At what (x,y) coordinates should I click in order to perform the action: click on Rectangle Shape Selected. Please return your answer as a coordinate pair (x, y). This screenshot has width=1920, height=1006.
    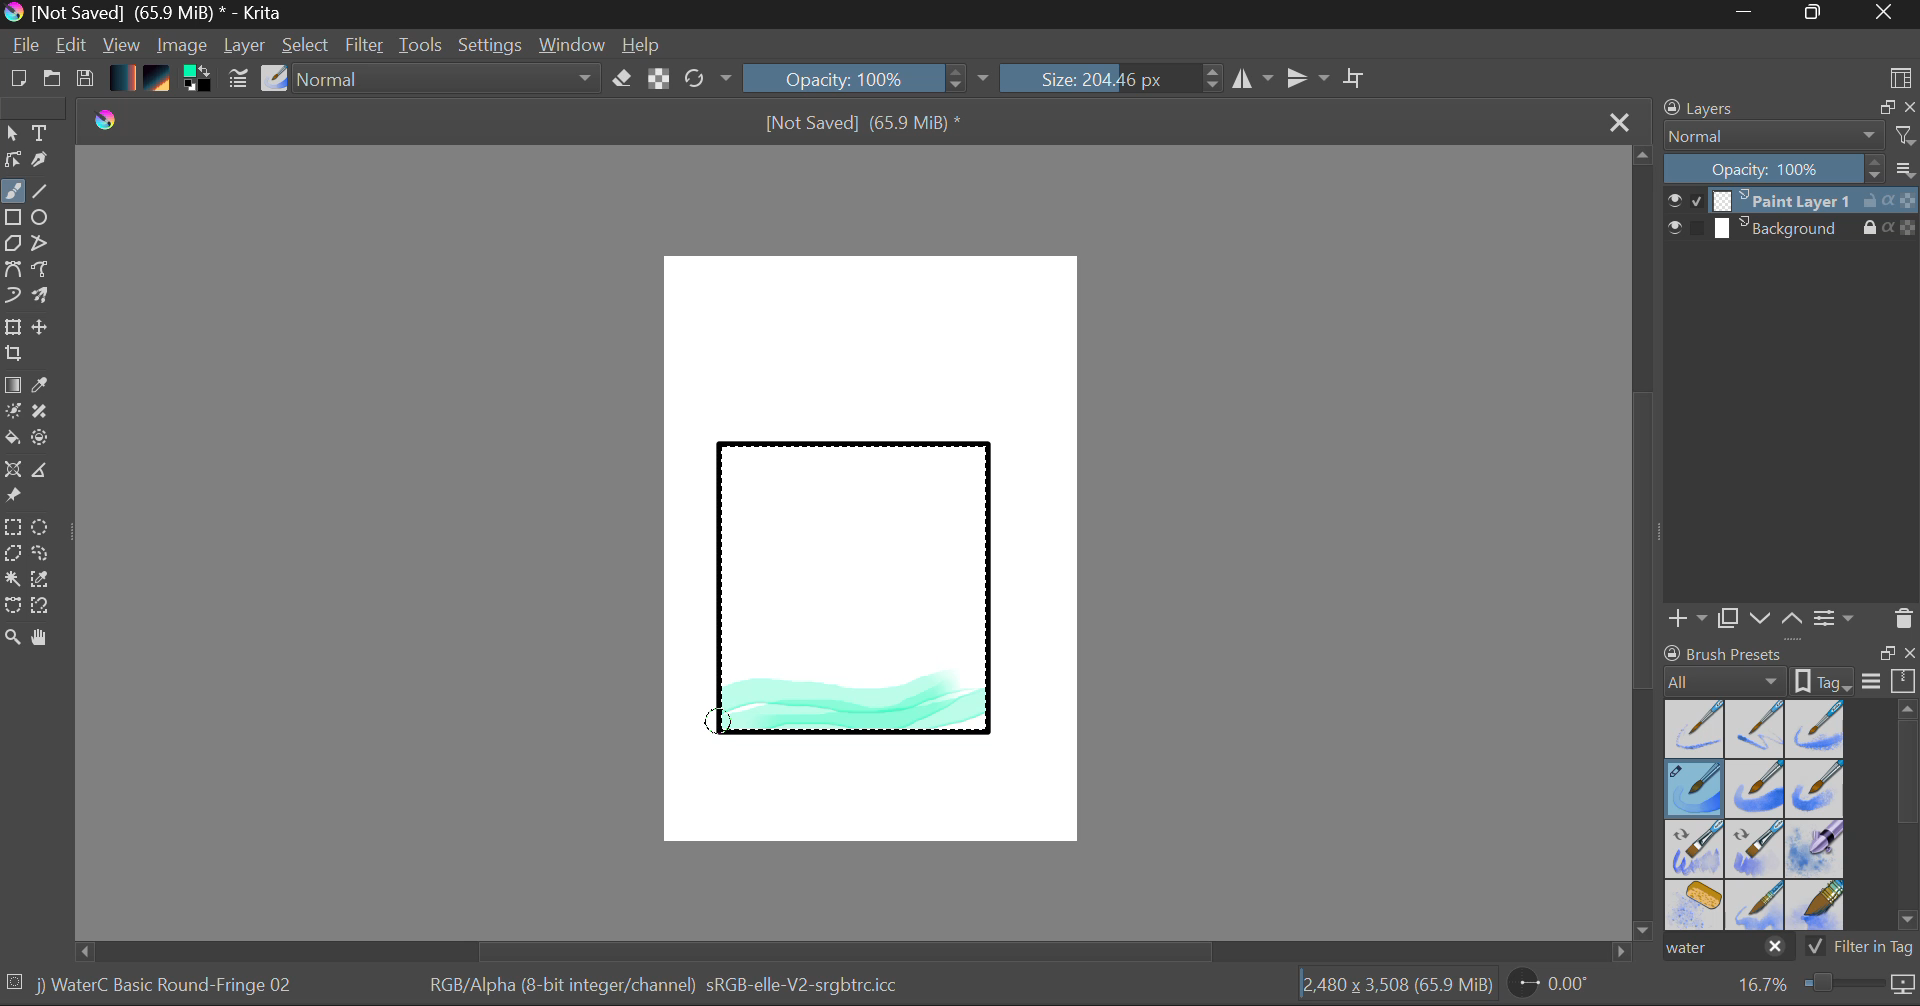
    Looking at the image, I should click on (856, 608).